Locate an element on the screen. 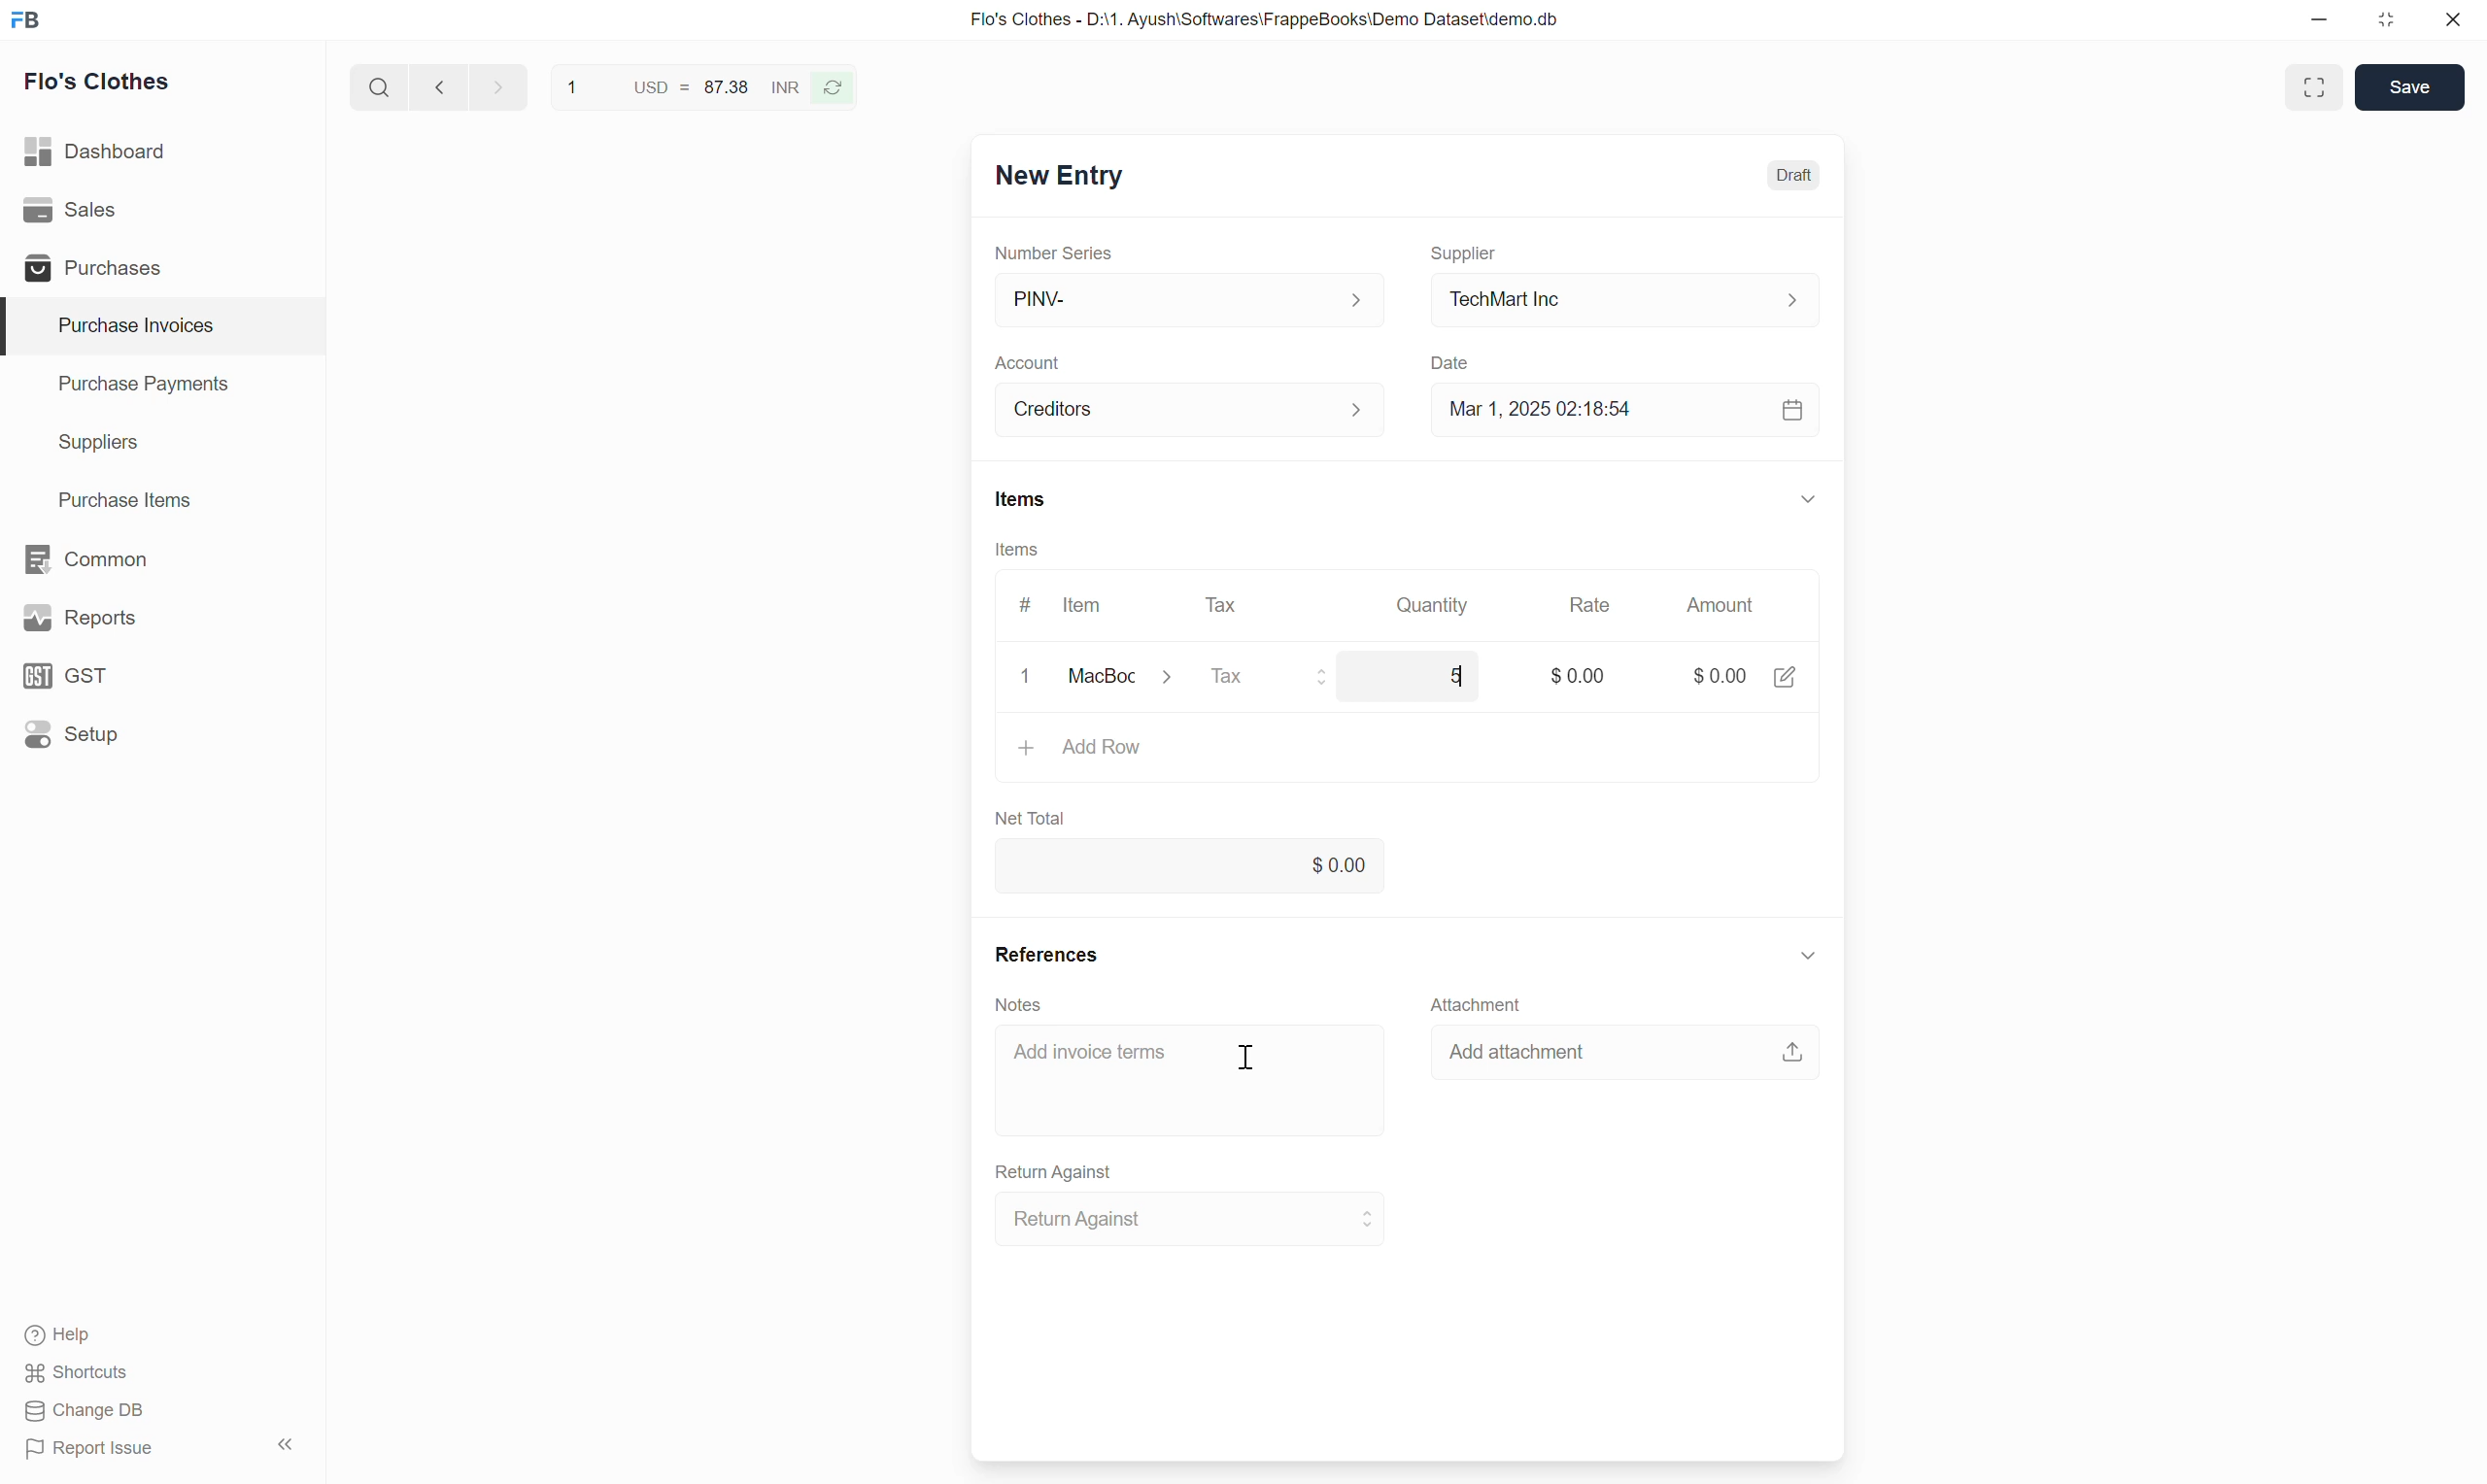  Previous is located at coordinates (440, 86).